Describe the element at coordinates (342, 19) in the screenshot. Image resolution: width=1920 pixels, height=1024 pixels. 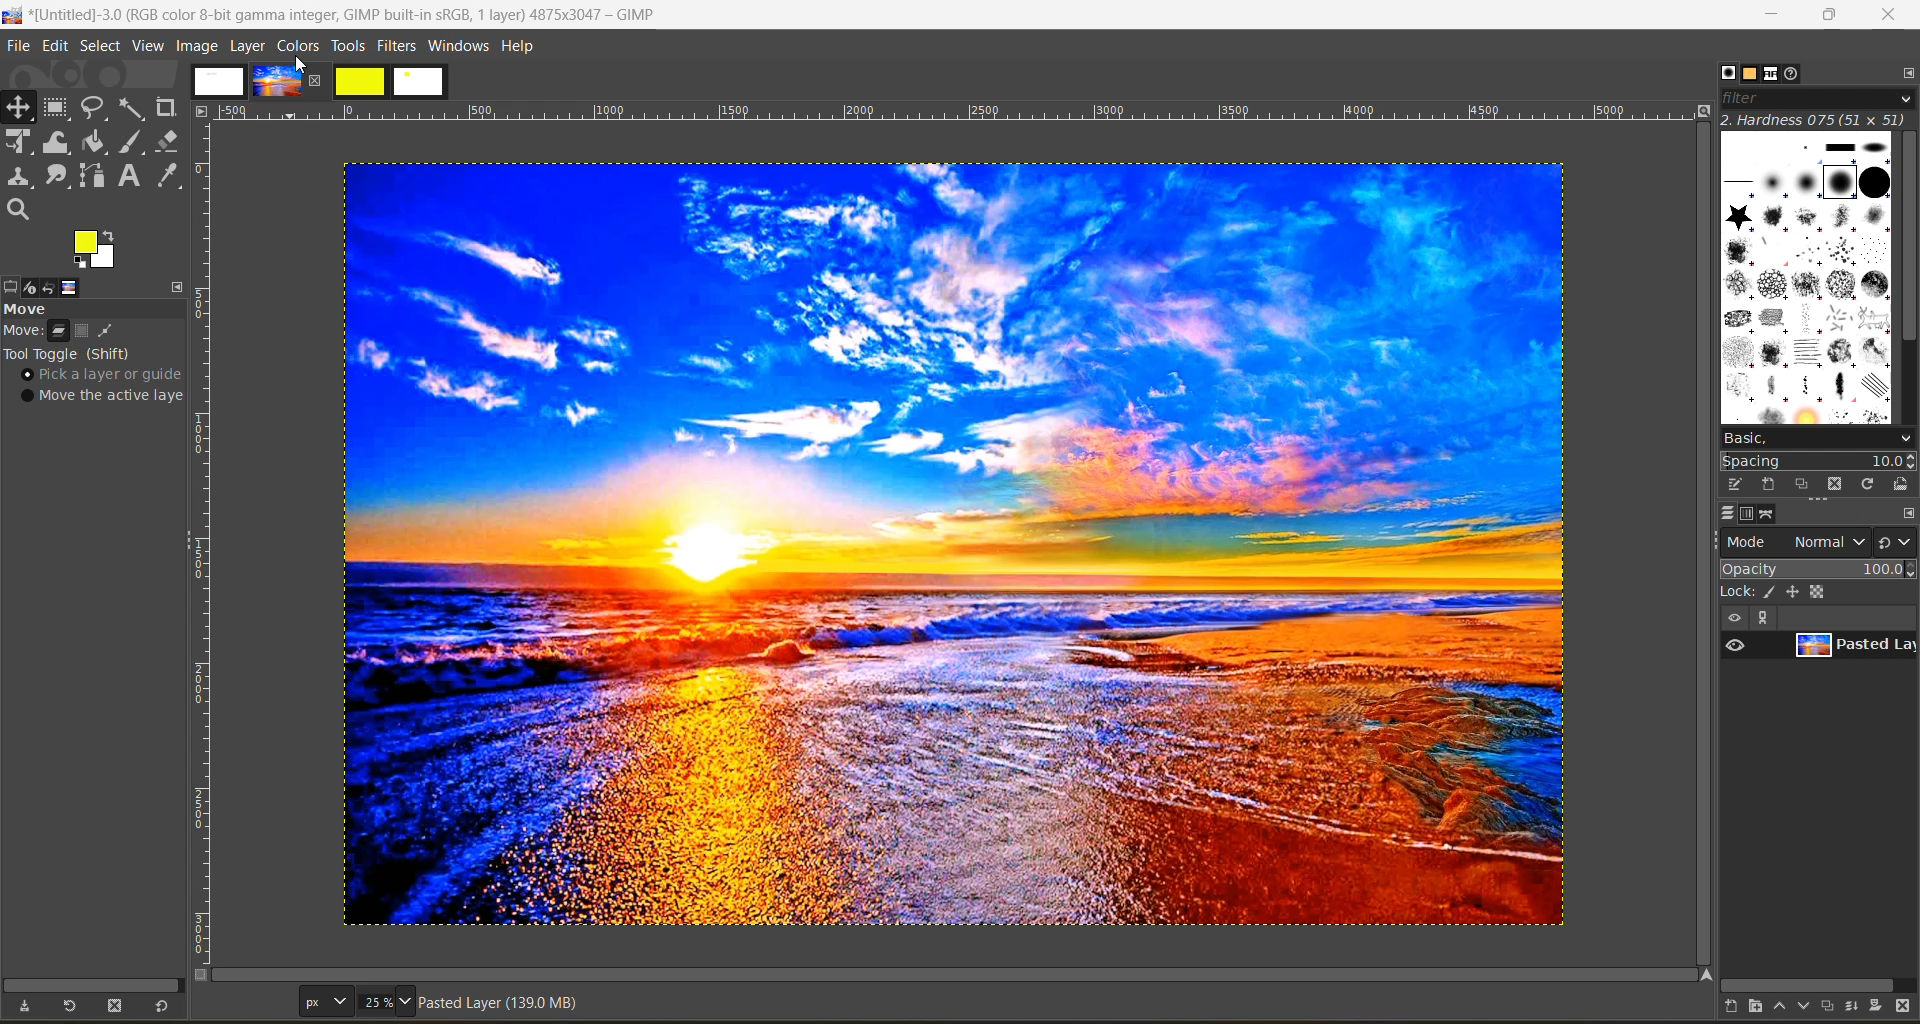
I see `file name and app title` at that location.